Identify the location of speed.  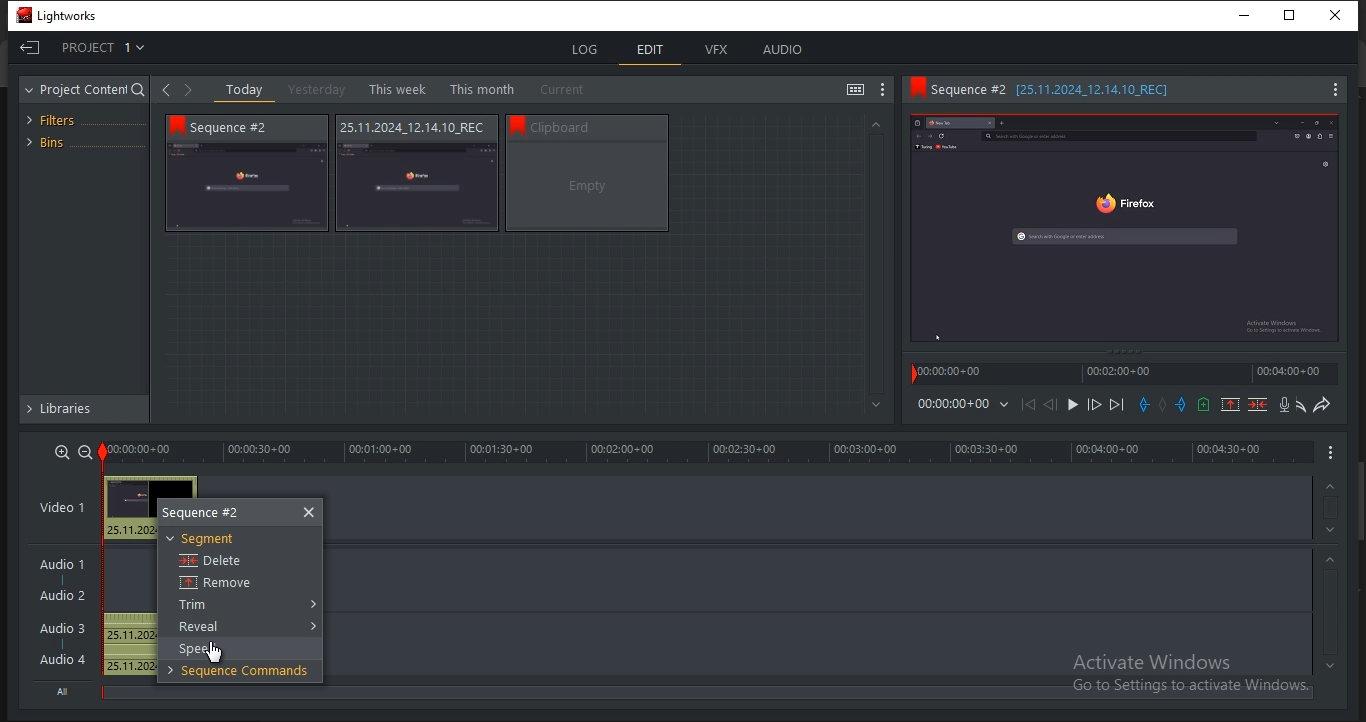
(202, 650).